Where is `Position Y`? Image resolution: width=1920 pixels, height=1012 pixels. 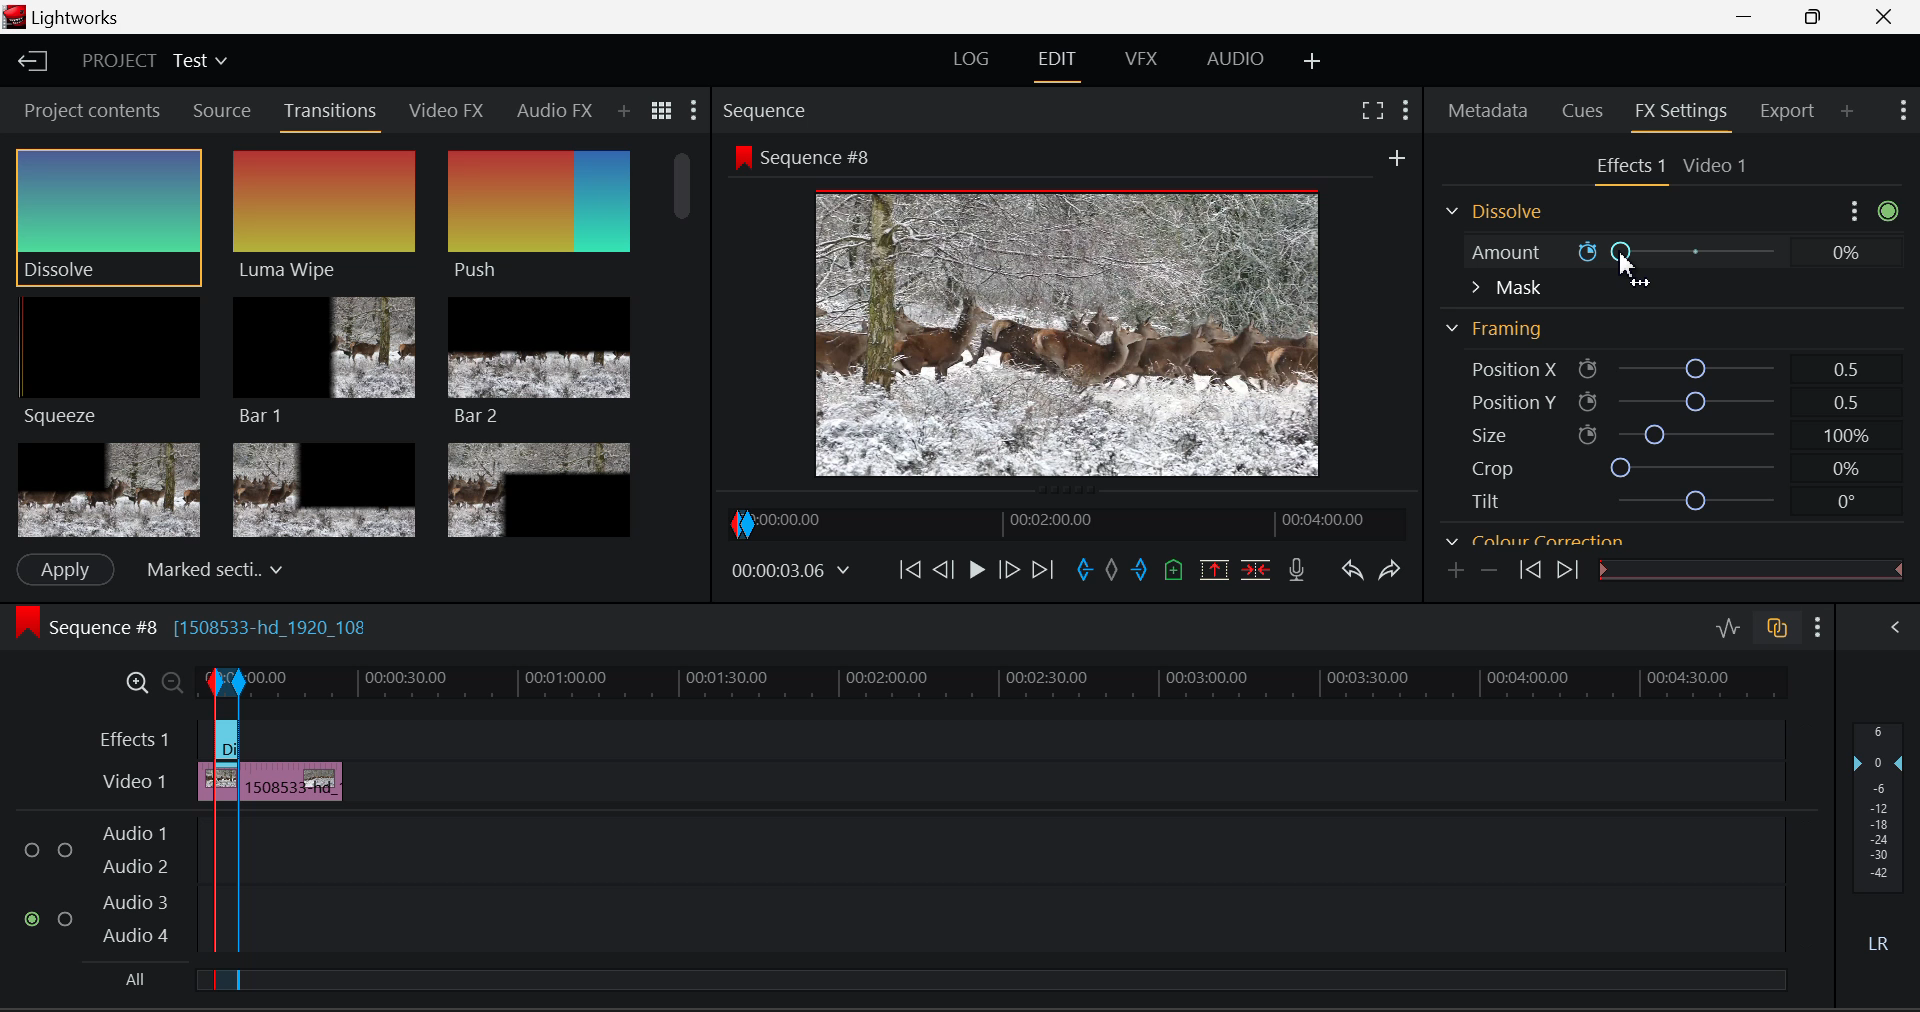 Position Y is located at coordinates (1662, 401).